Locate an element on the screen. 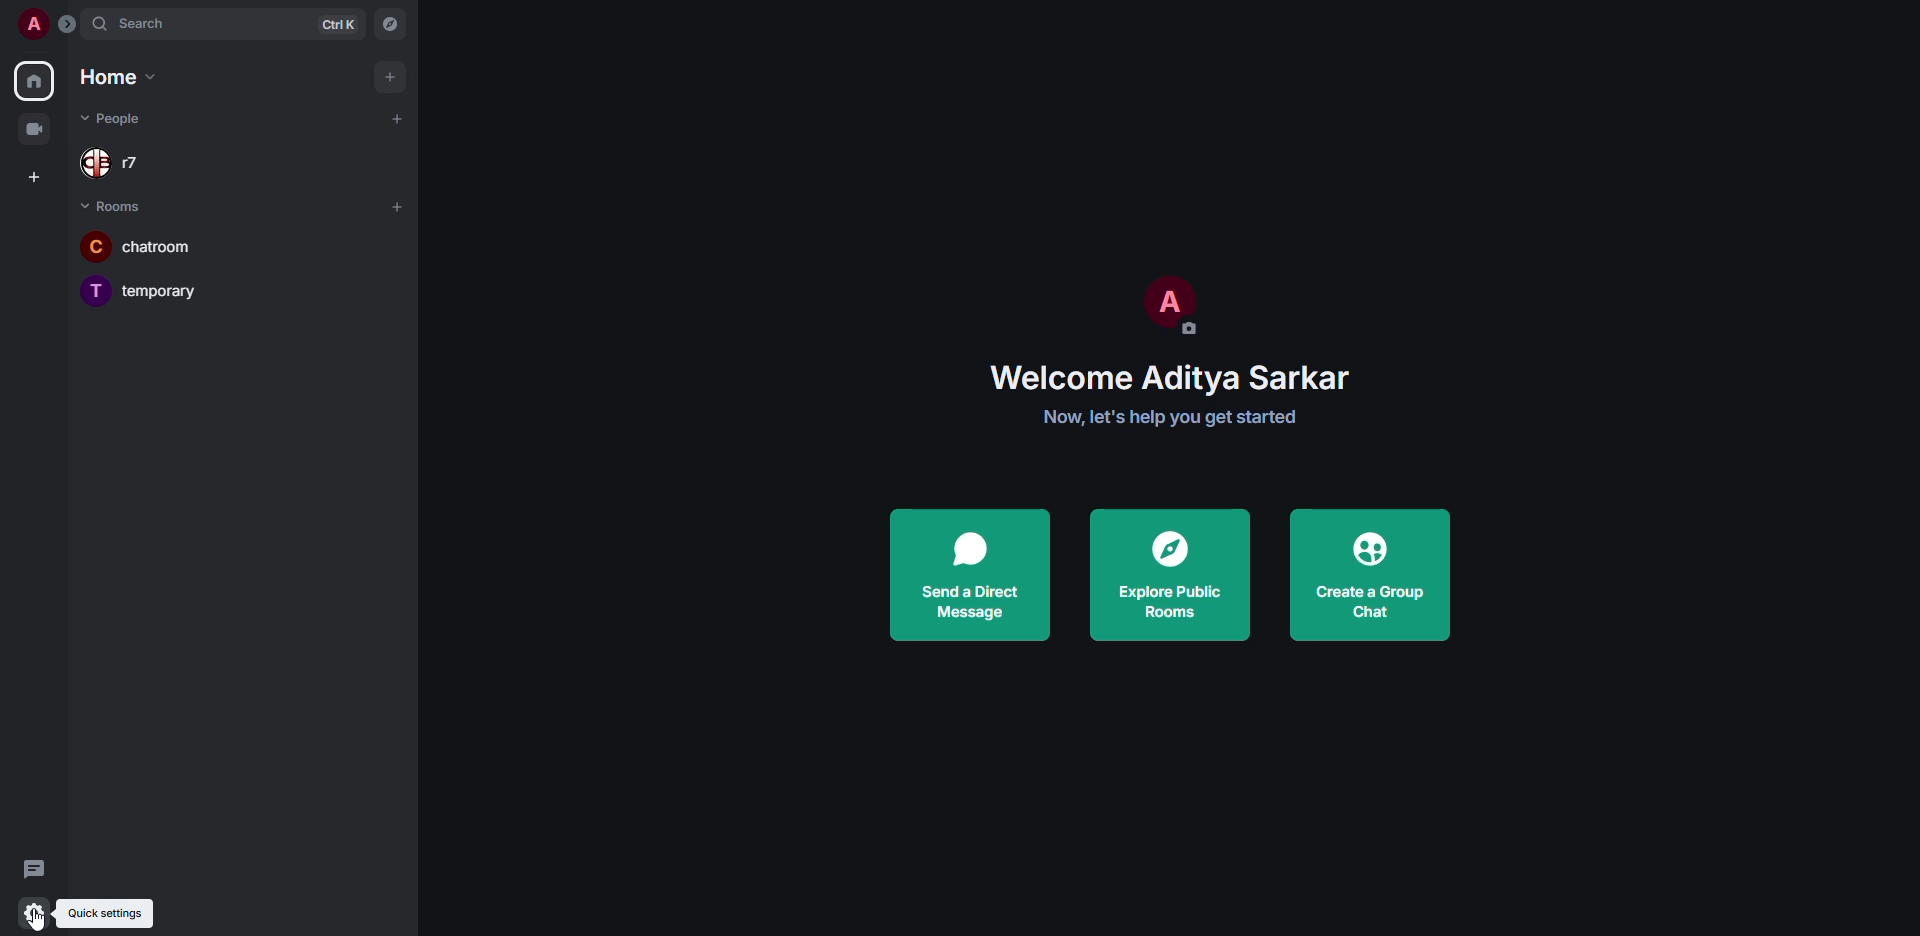 This screenshot has height=936, width=1920. add is located at coordinates (397, 207).